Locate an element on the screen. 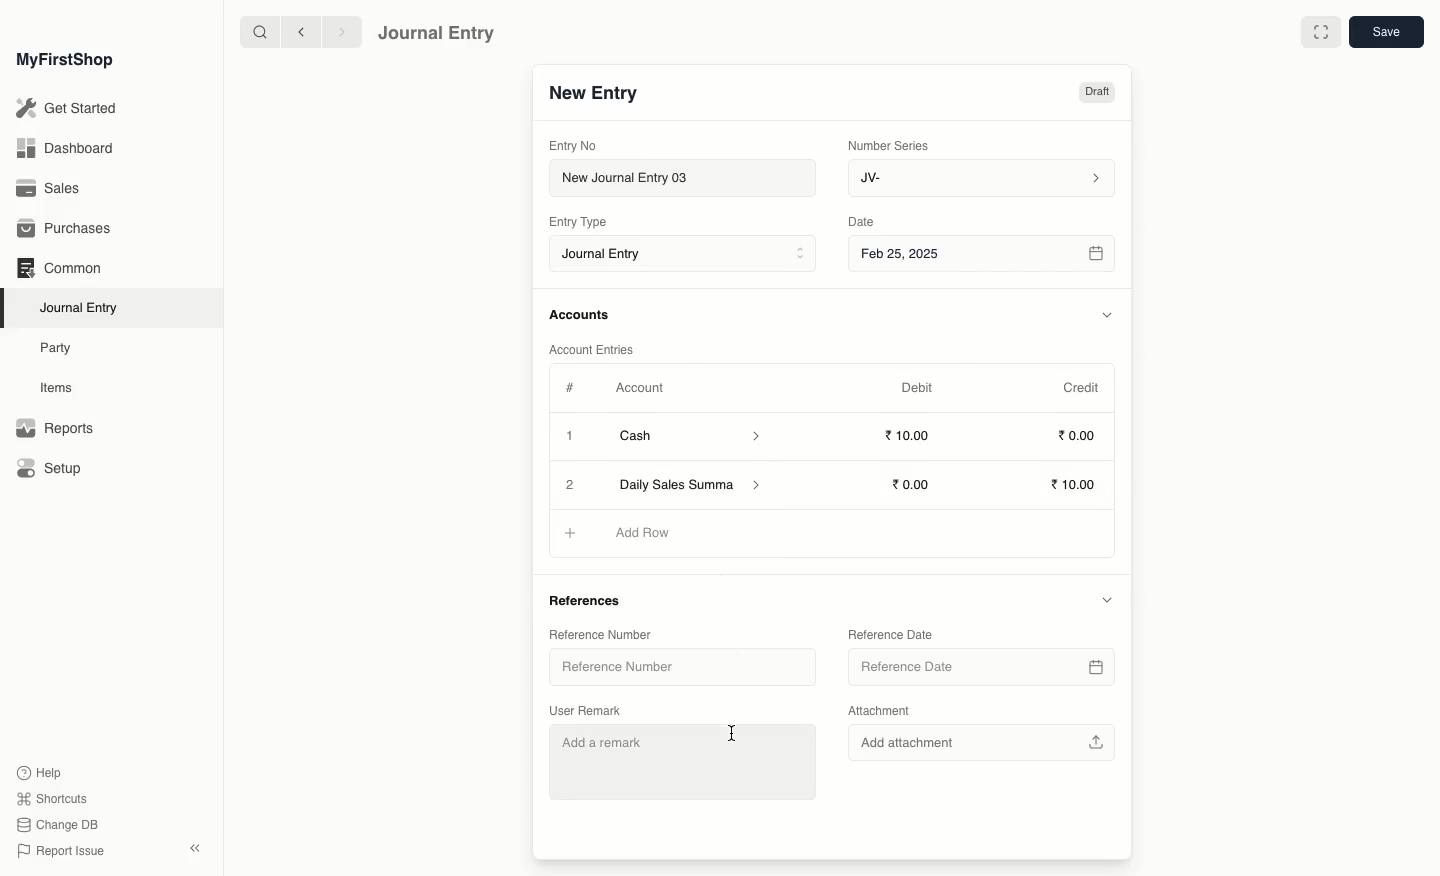 The image size is (1440, 876). Setup is located at coordinates (51, 470).